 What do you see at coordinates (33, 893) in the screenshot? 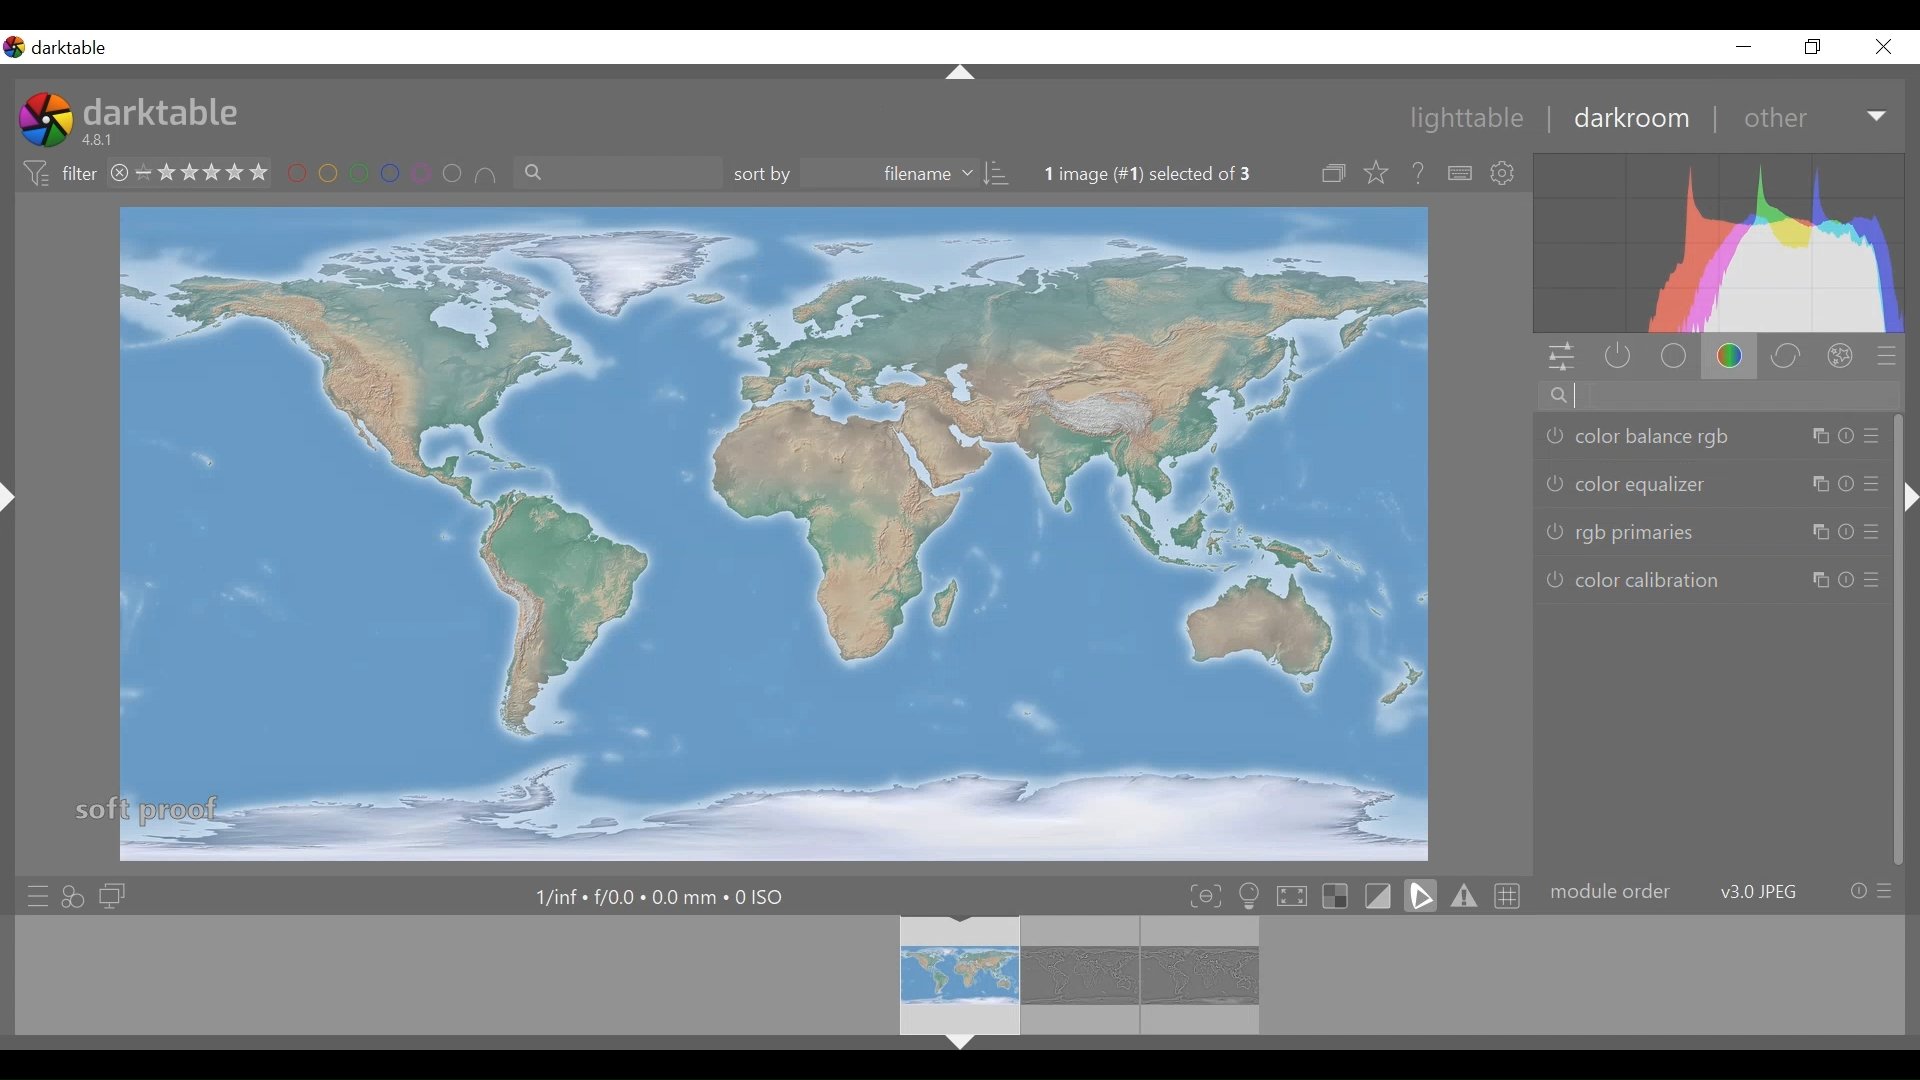
I see `quick access presets` at bounding box center [33, 893].